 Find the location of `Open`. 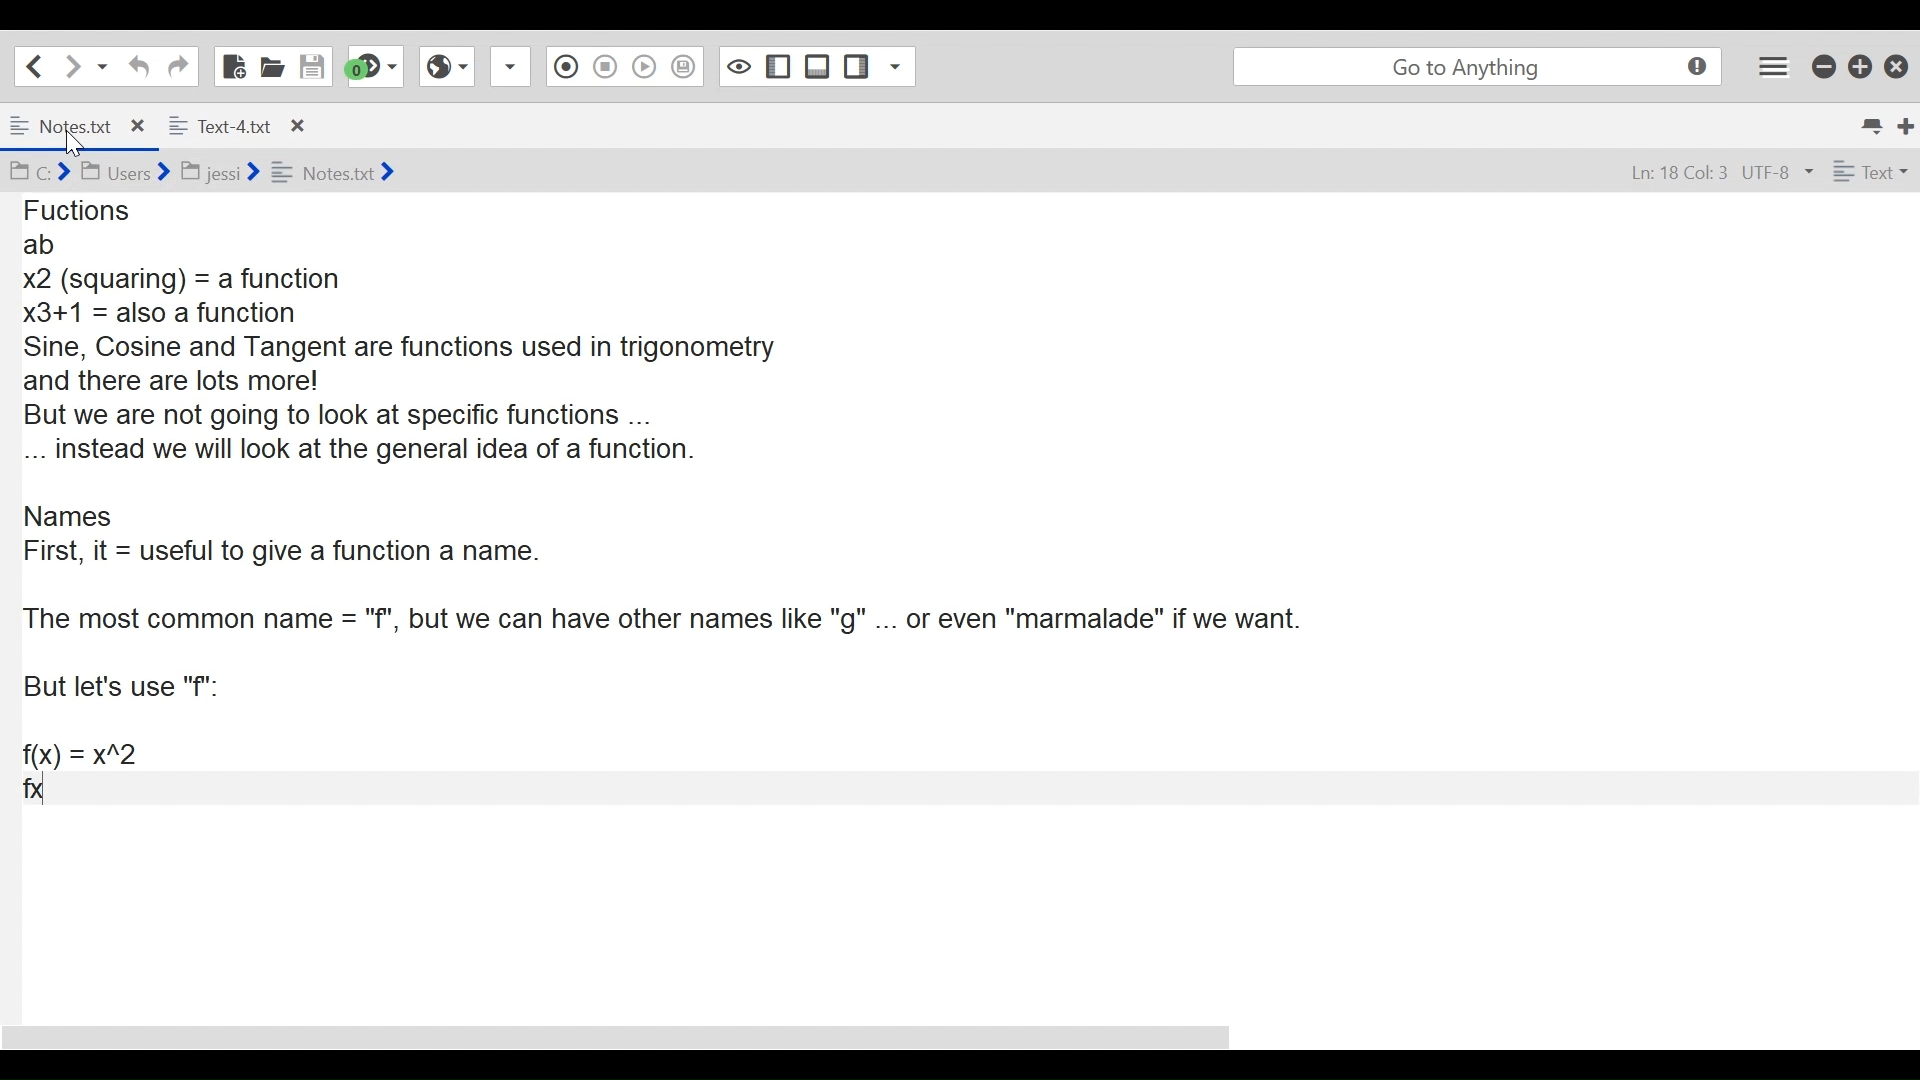

Open is located at coordinates (273, 66).